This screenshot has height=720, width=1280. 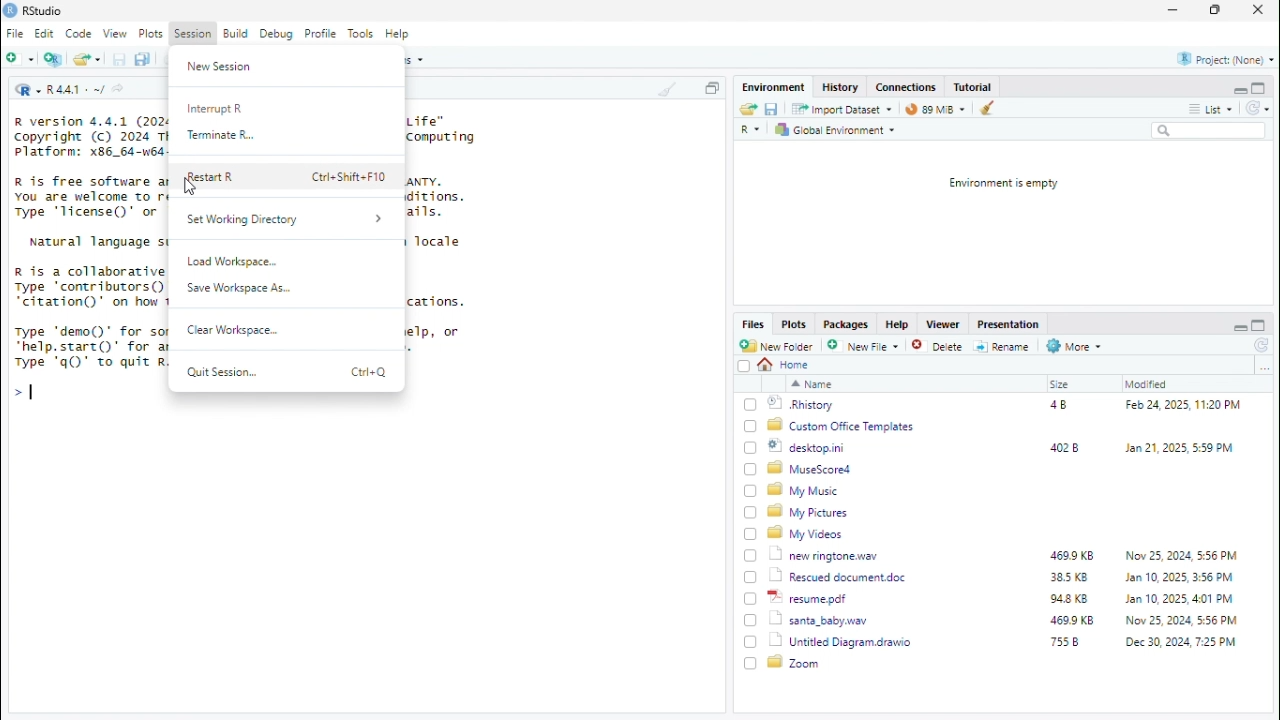 I want to click on .Rhistory 4B Feb 24, 2025, 11:20 PM., so click(x=1006, y=405).